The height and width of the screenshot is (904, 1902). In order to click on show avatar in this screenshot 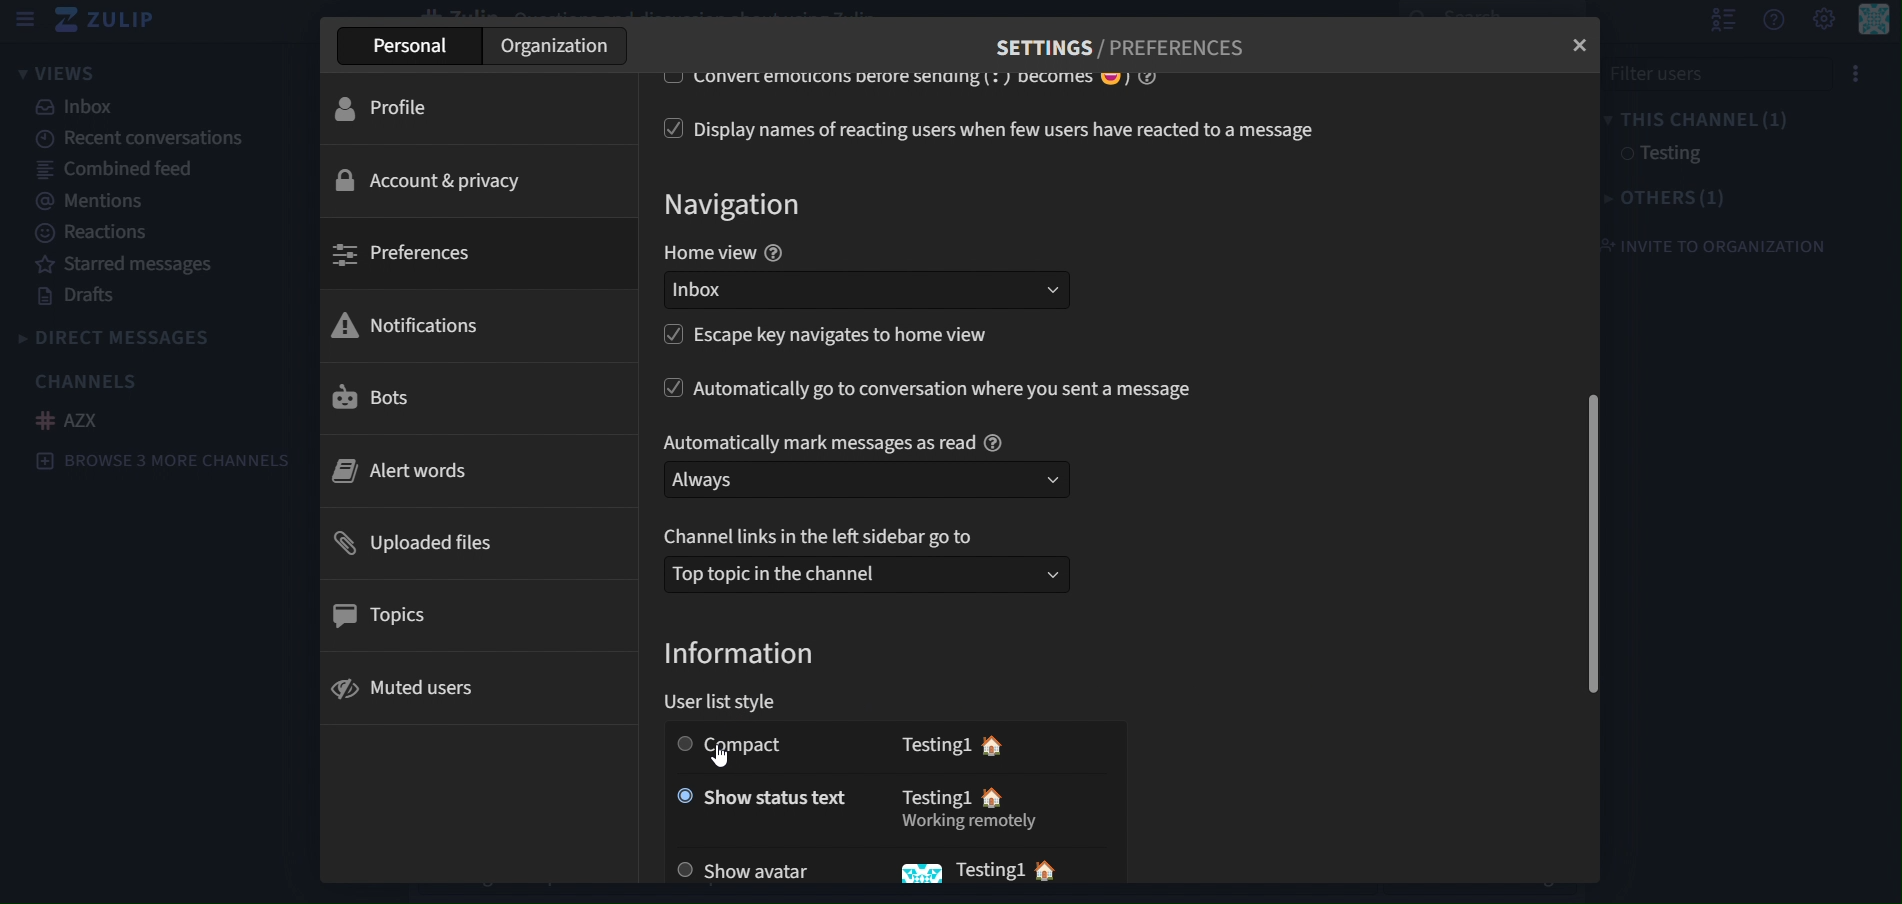, I will do `click(751, 869)`.